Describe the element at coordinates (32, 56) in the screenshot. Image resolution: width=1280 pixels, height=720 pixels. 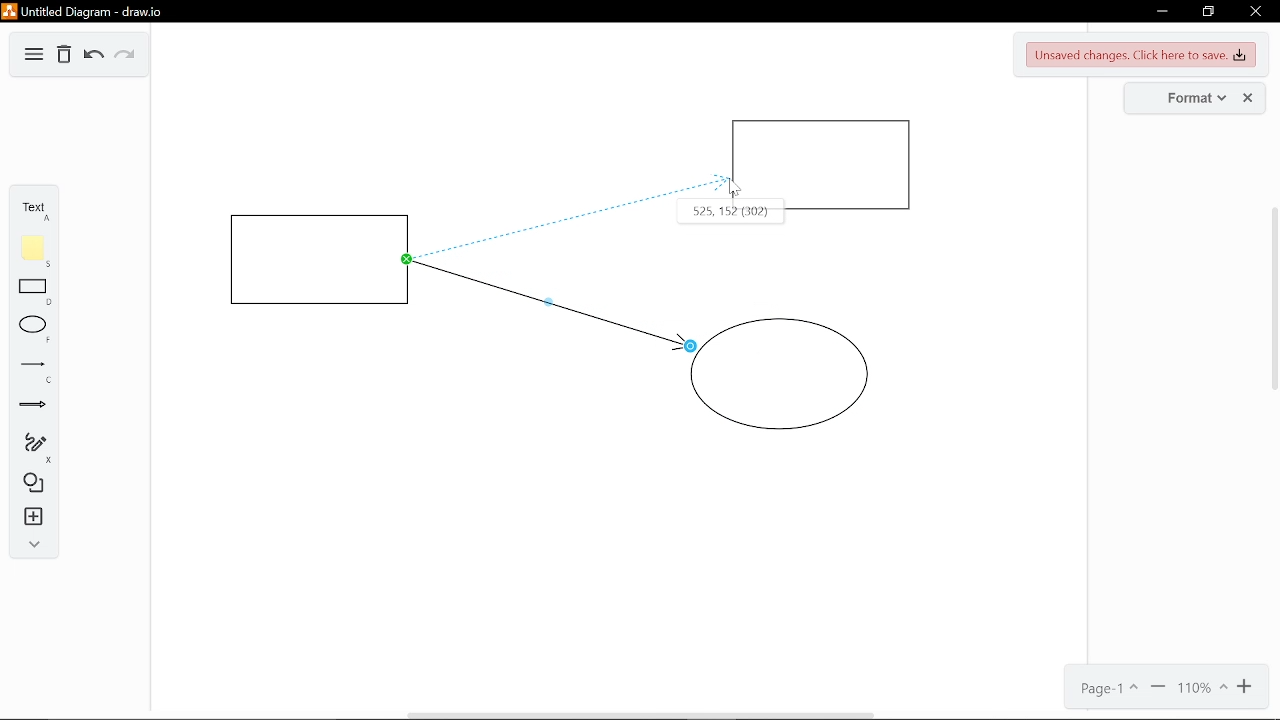
I see `Diagram` at that location.